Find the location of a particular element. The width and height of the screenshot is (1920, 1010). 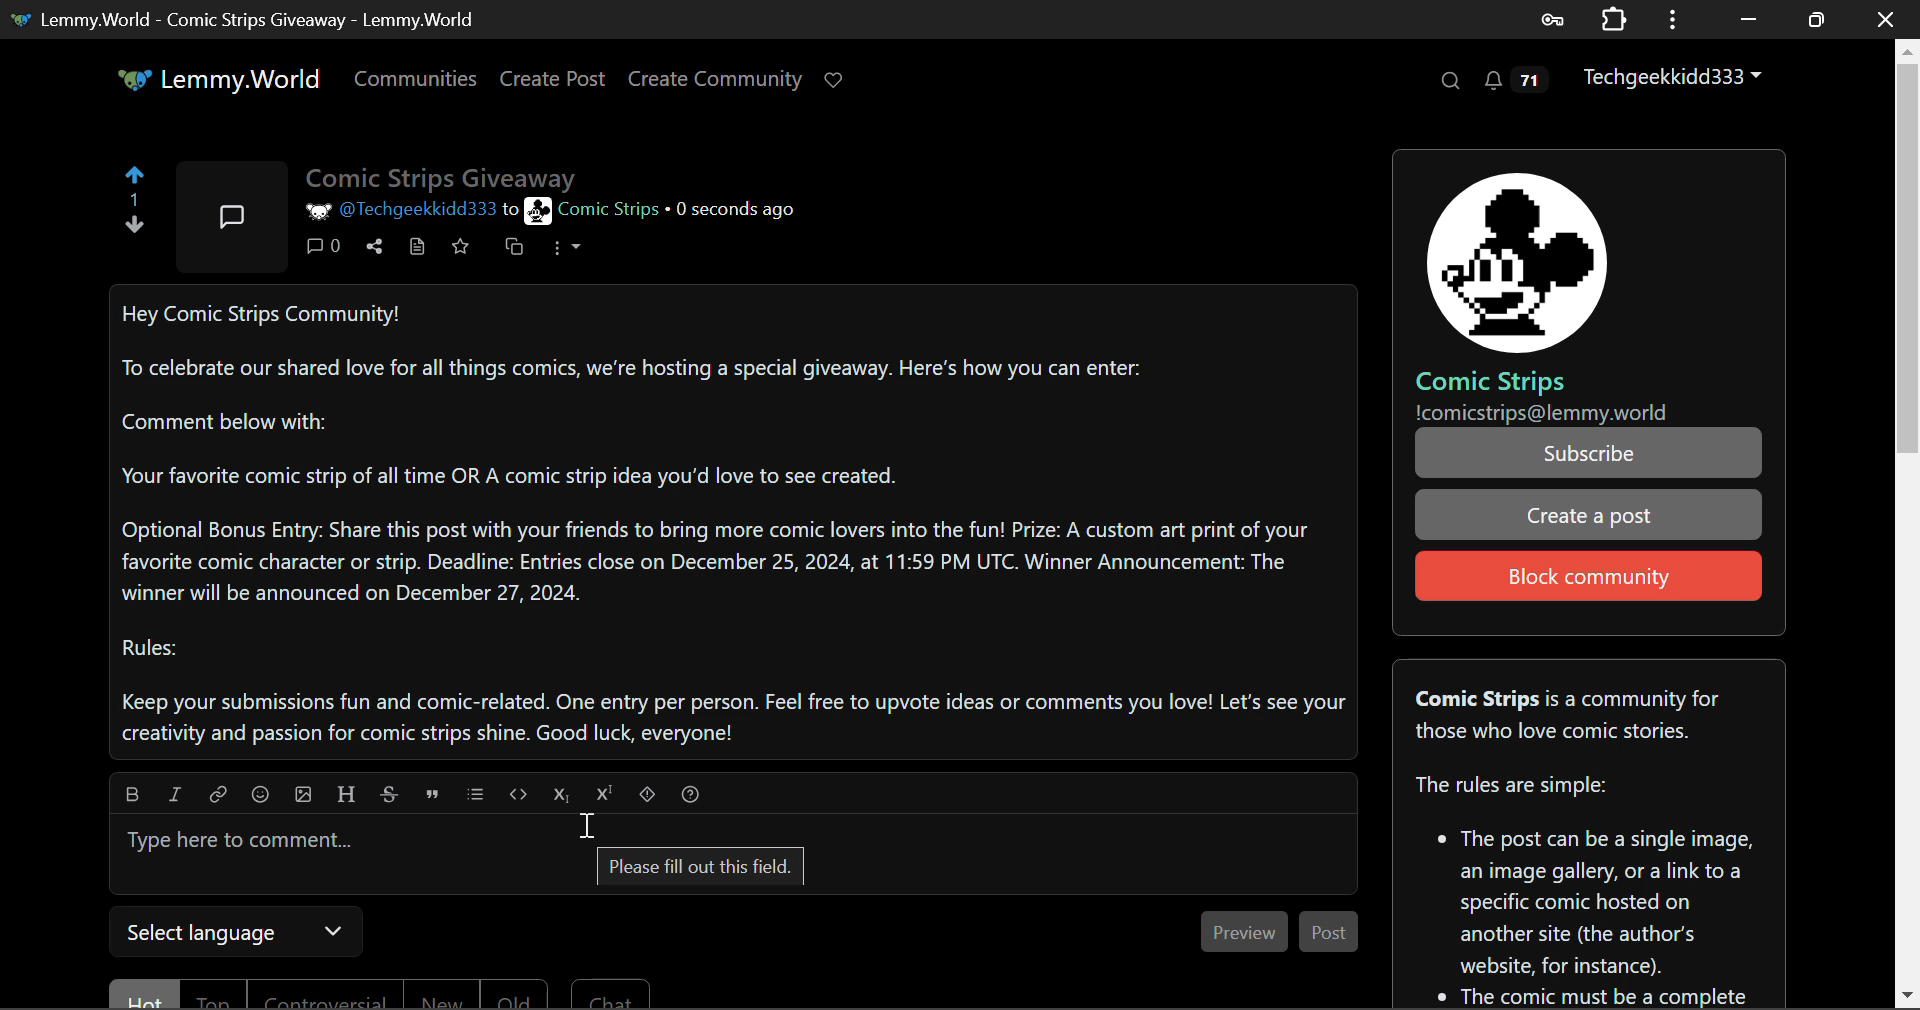

Create a post is located at coordinates (1589, 514).